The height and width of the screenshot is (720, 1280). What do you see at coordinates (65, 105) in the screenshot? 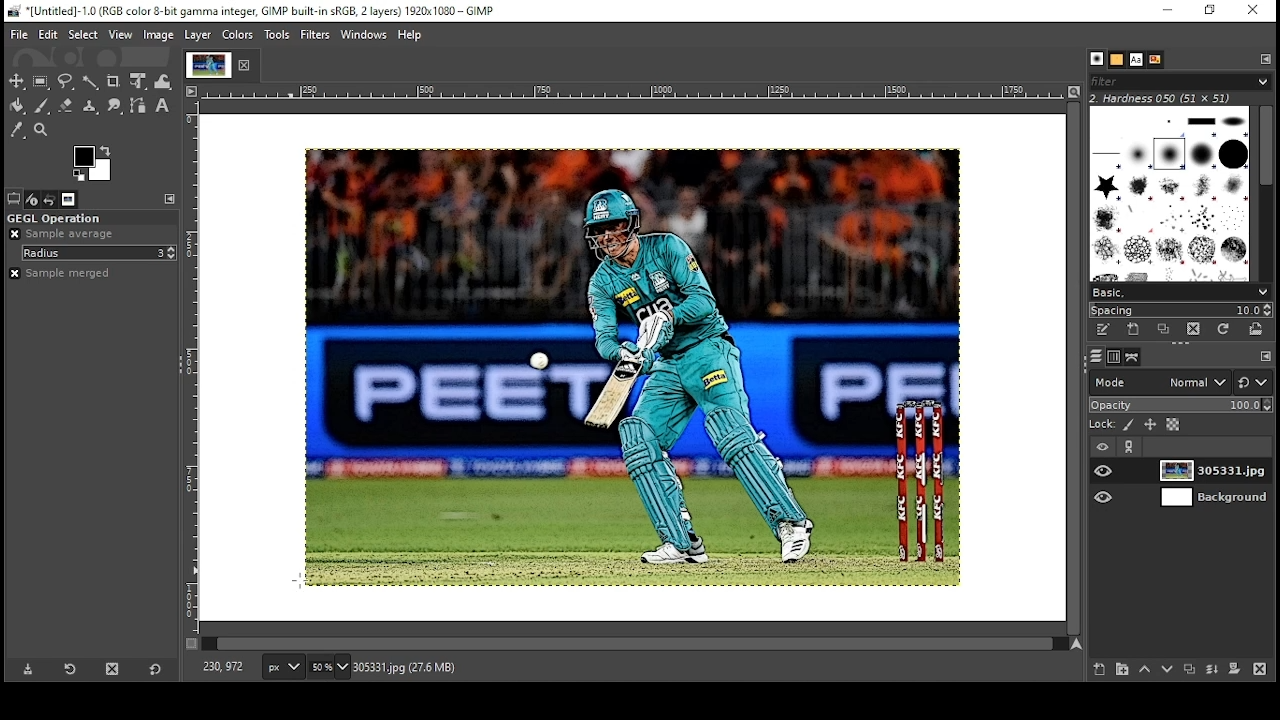
I see `eraser tool` at bounding box center [65, 105].